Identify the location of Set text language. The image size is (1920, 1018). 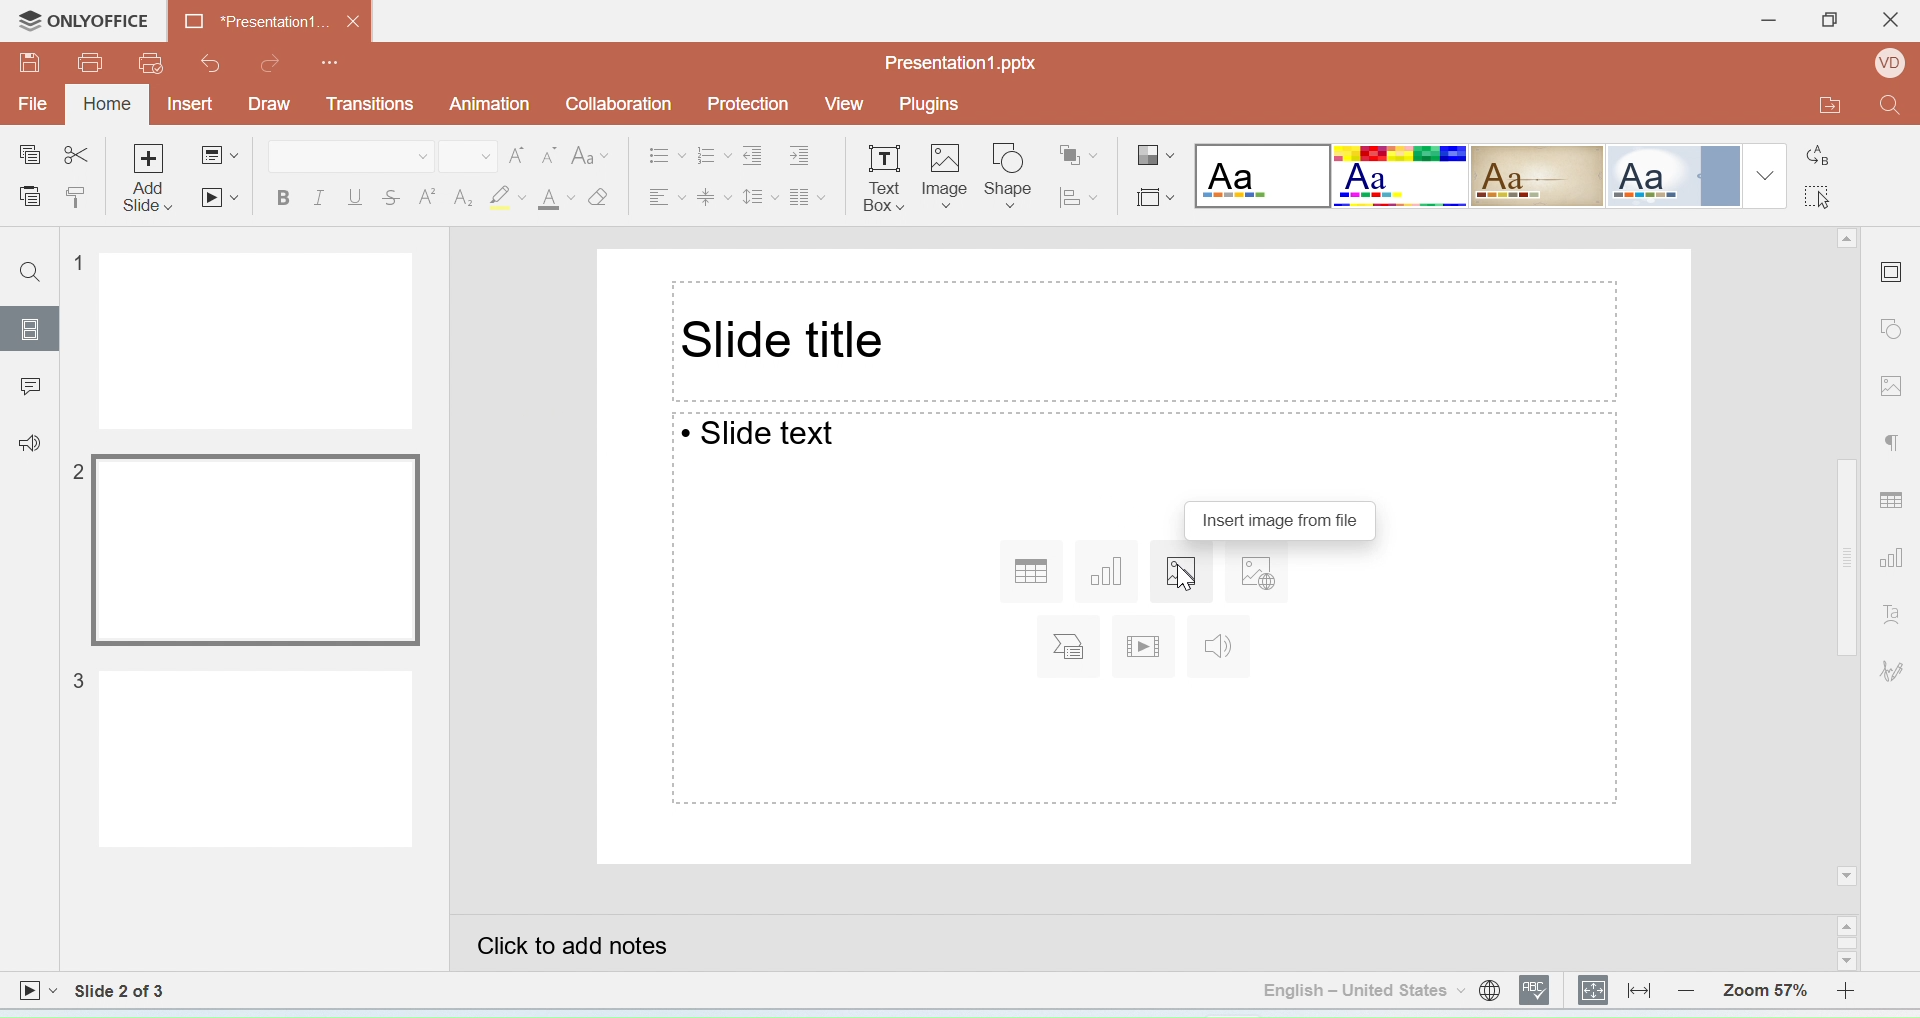
(1362, 990).